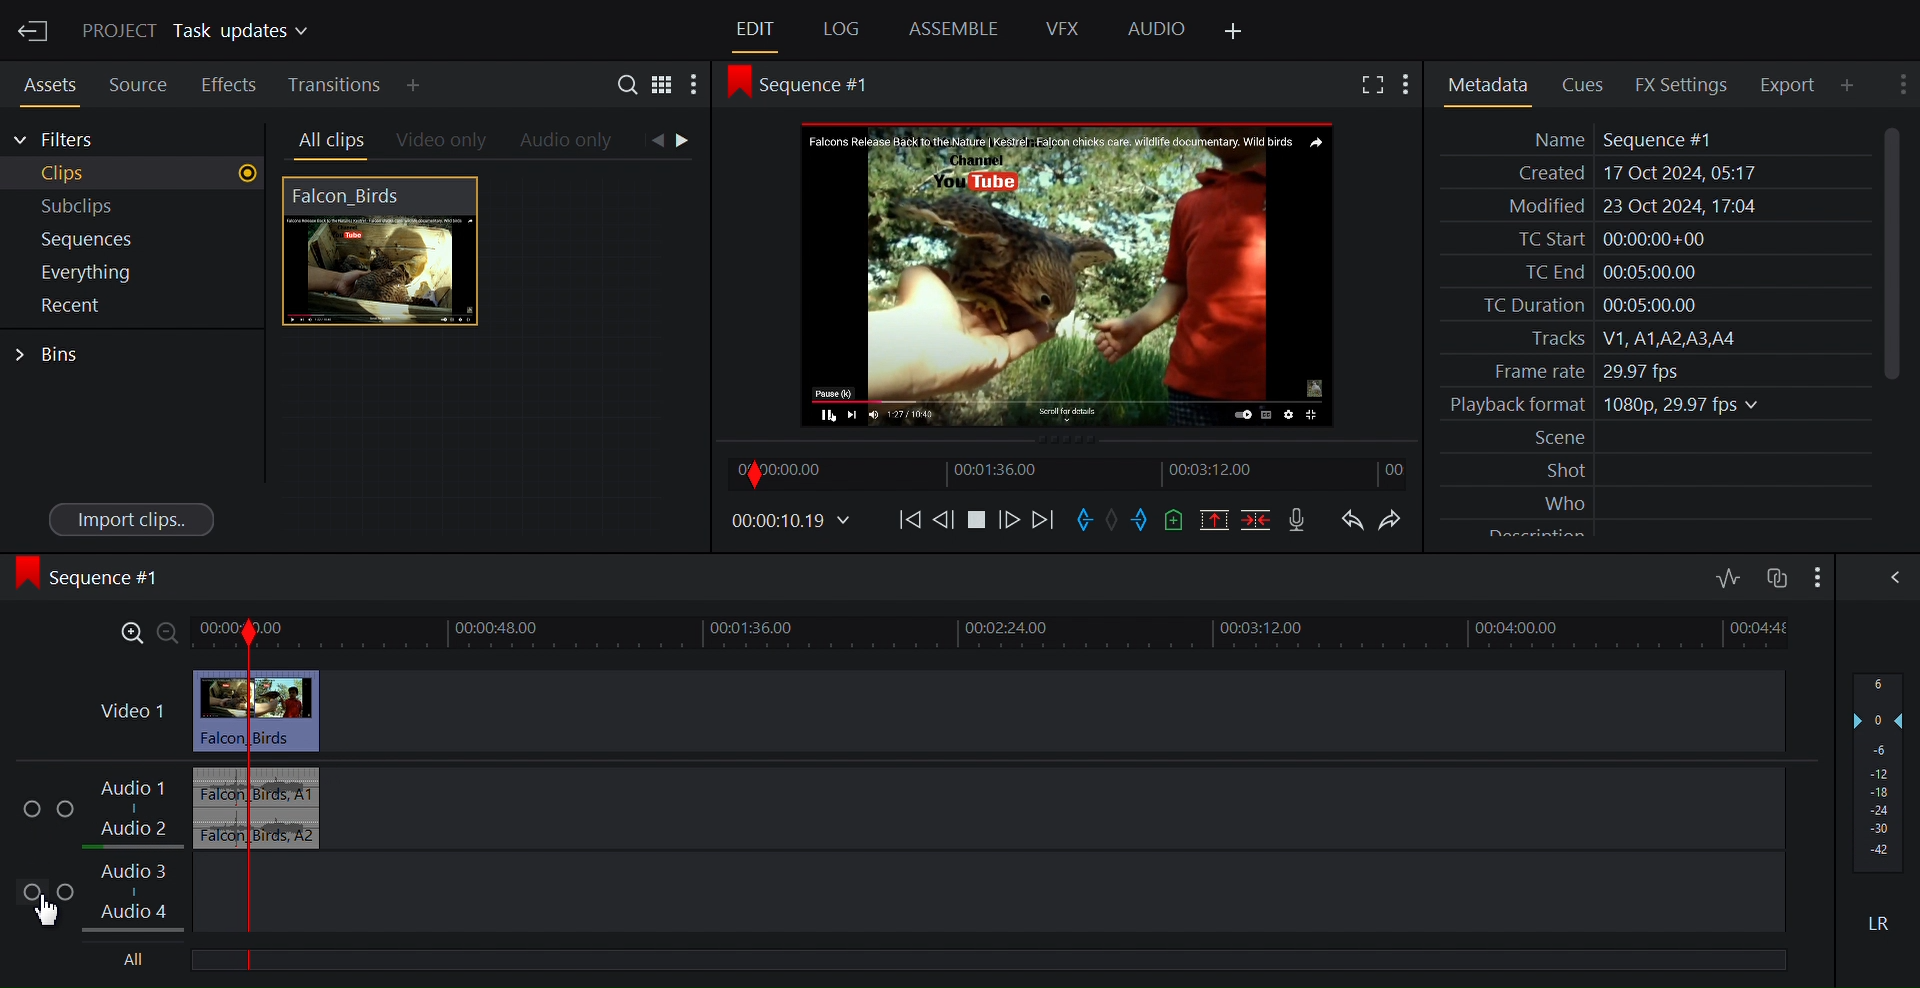 The height and width of the screenshot is (988, 1920). Describe the element at coordinates (1397, 520) in the screenshot. I see `Redo` at that location.